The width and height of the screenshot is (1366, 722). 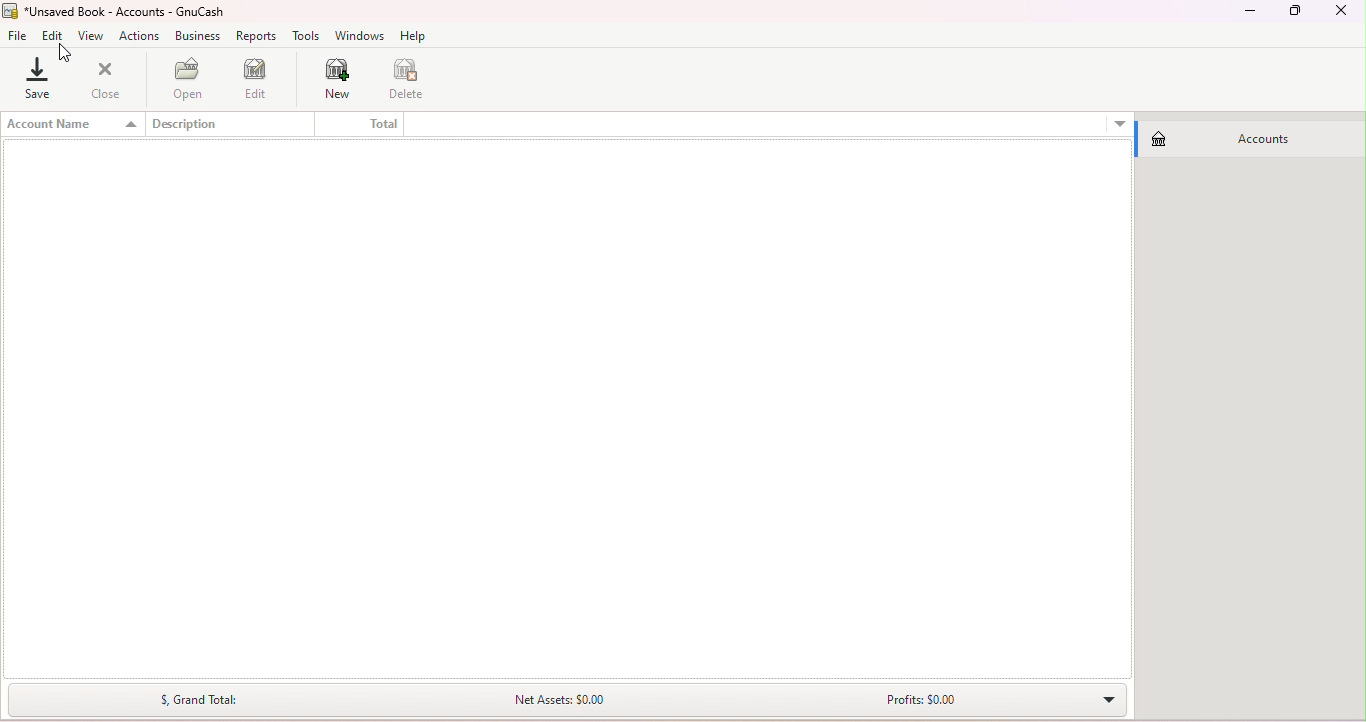 I want to click on Minimize, so click(x=1247, y=14).